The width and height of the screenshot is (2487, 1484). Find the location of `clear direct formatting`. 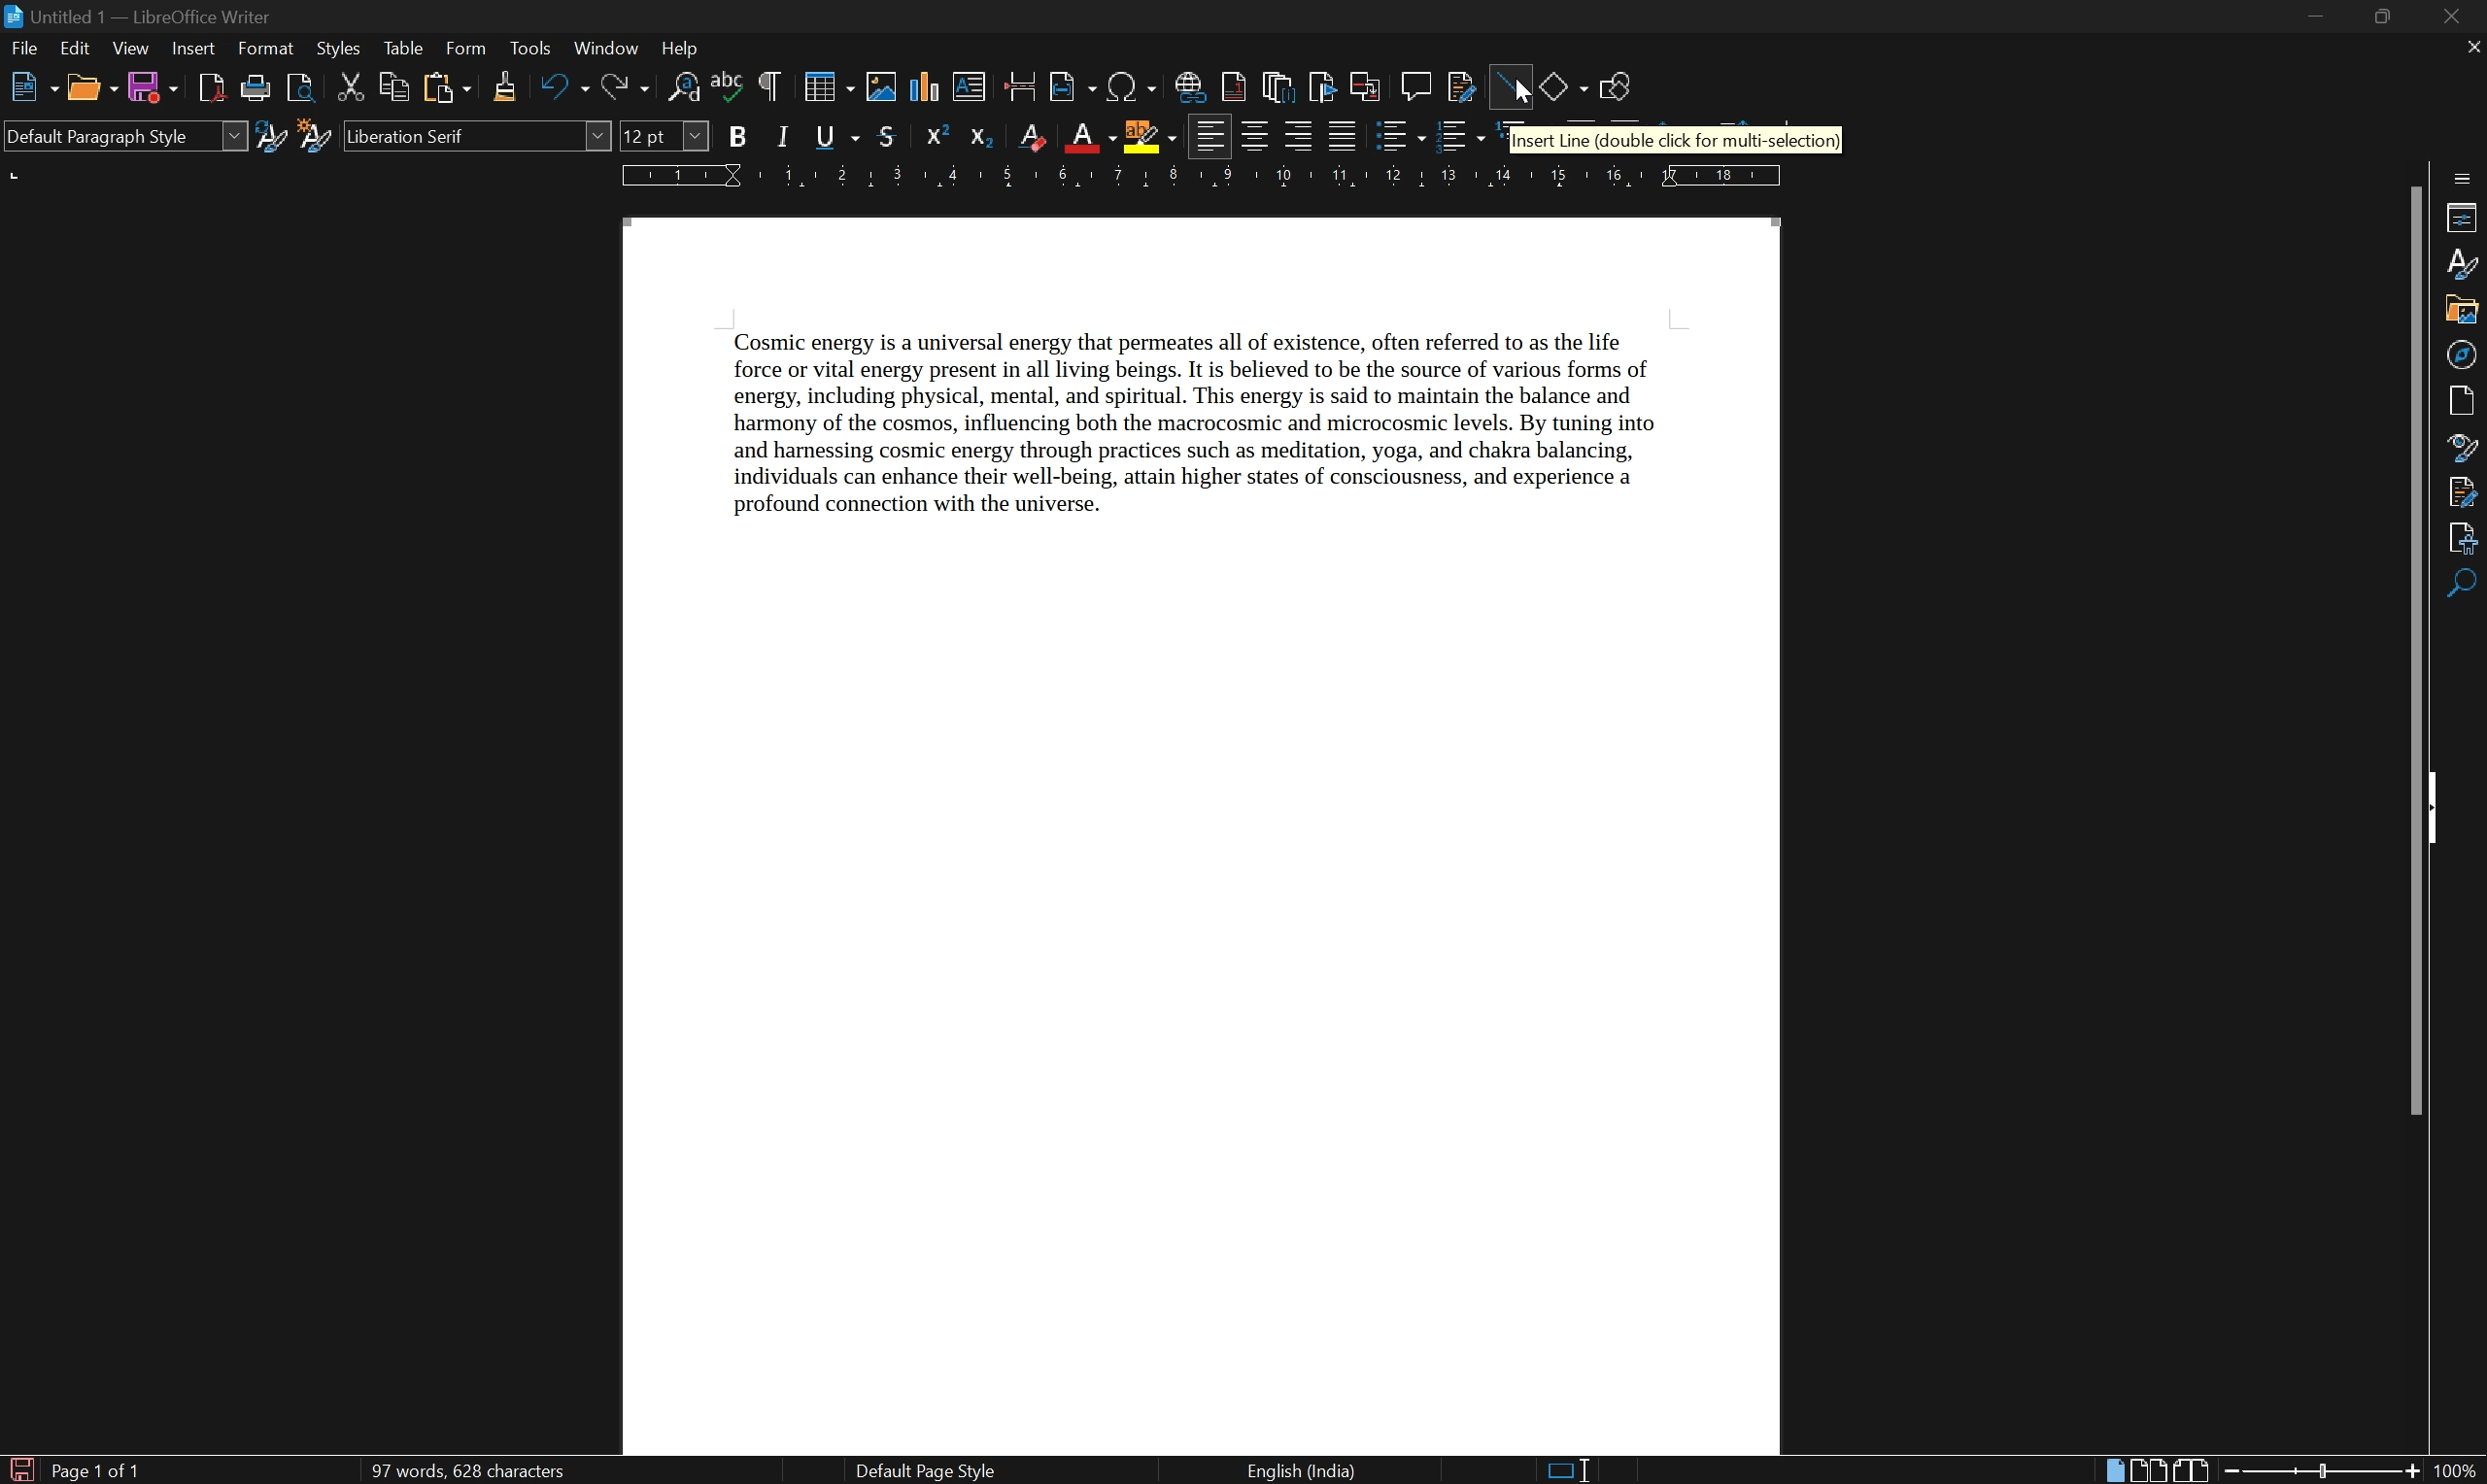

clear direct formatting is located at coordinates (1034, 139).